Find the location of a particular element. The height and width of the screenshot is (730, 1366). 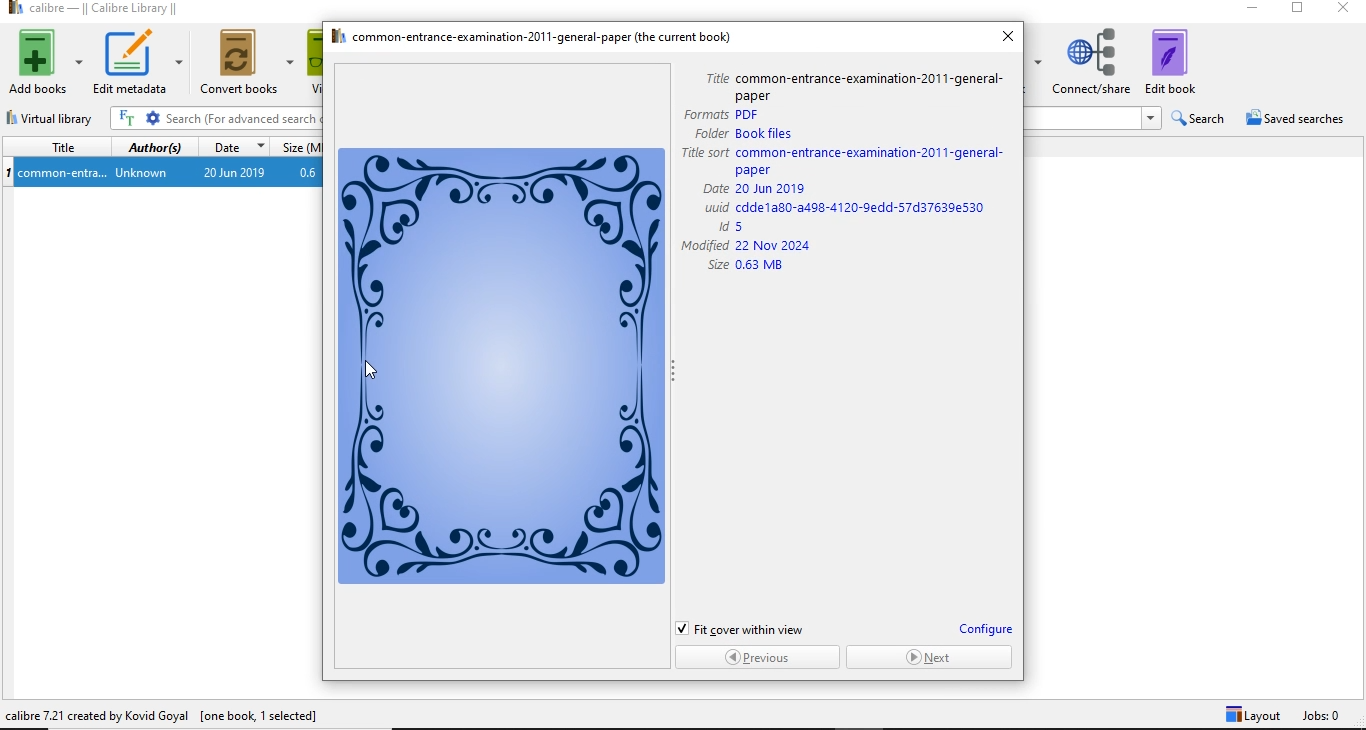

title sort common-entrance-examination-2011-general-papers is located at coordinates (850, 160).